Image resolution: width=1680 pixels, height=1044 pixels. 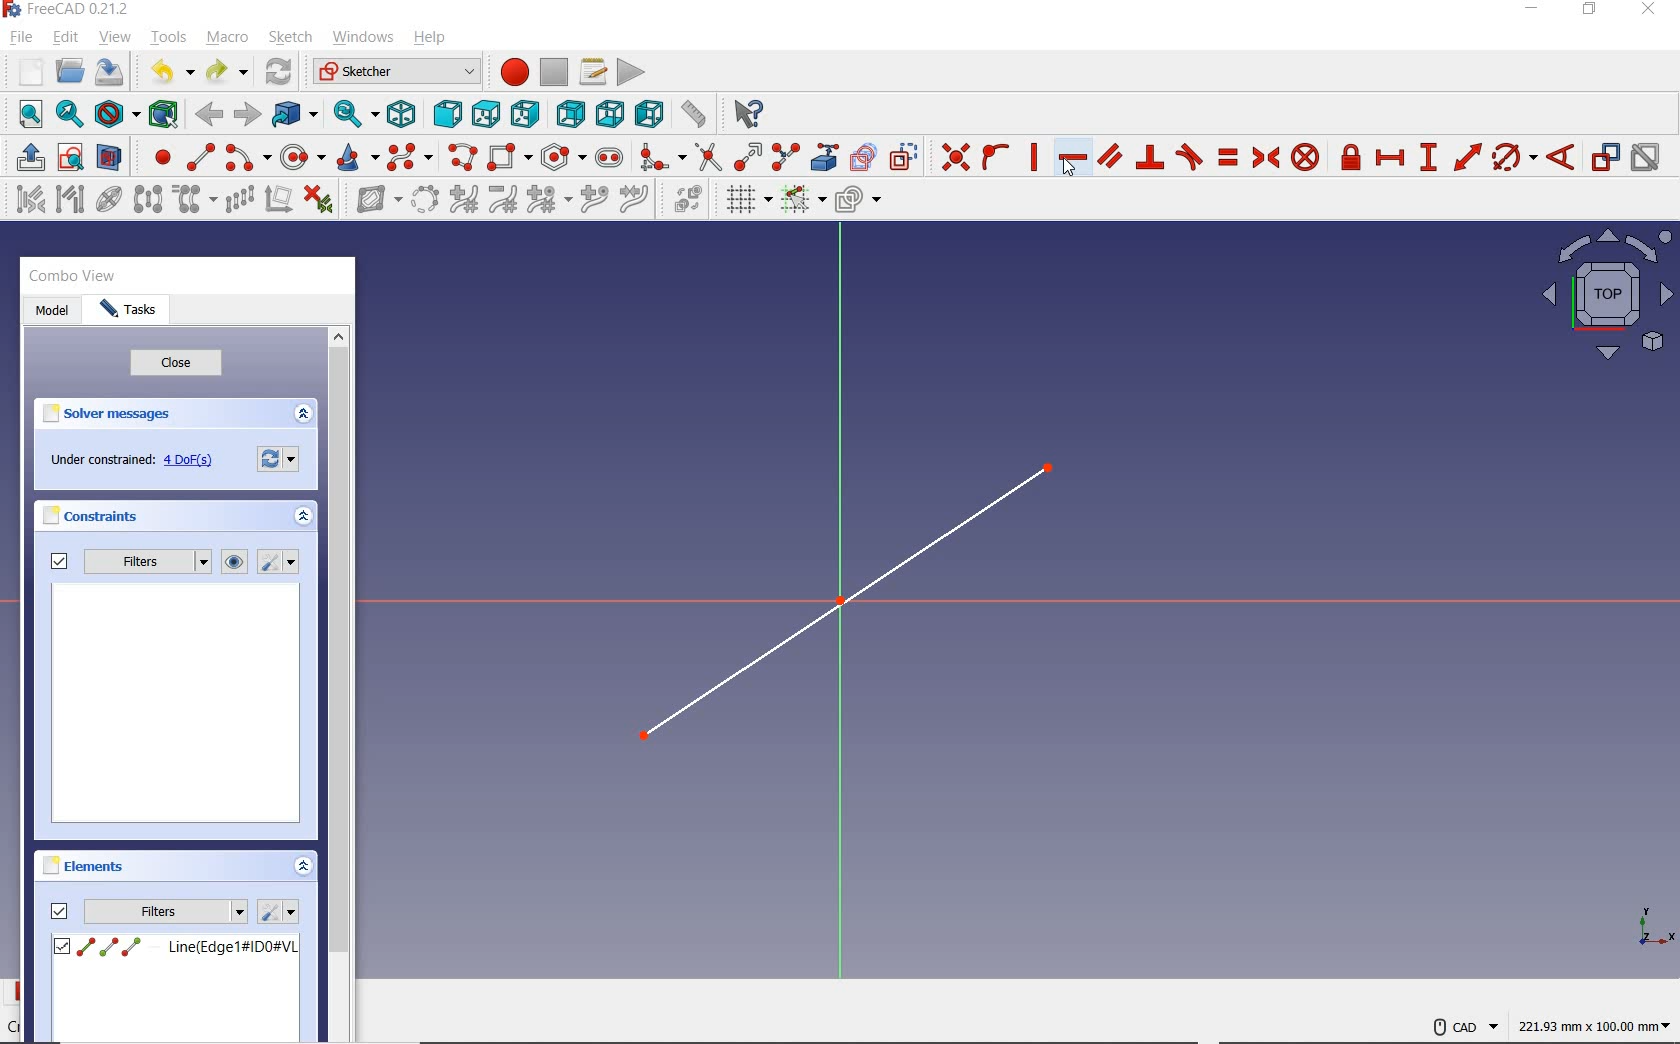 I want to click on COMBO VIEW, so click(x=76, y=277).